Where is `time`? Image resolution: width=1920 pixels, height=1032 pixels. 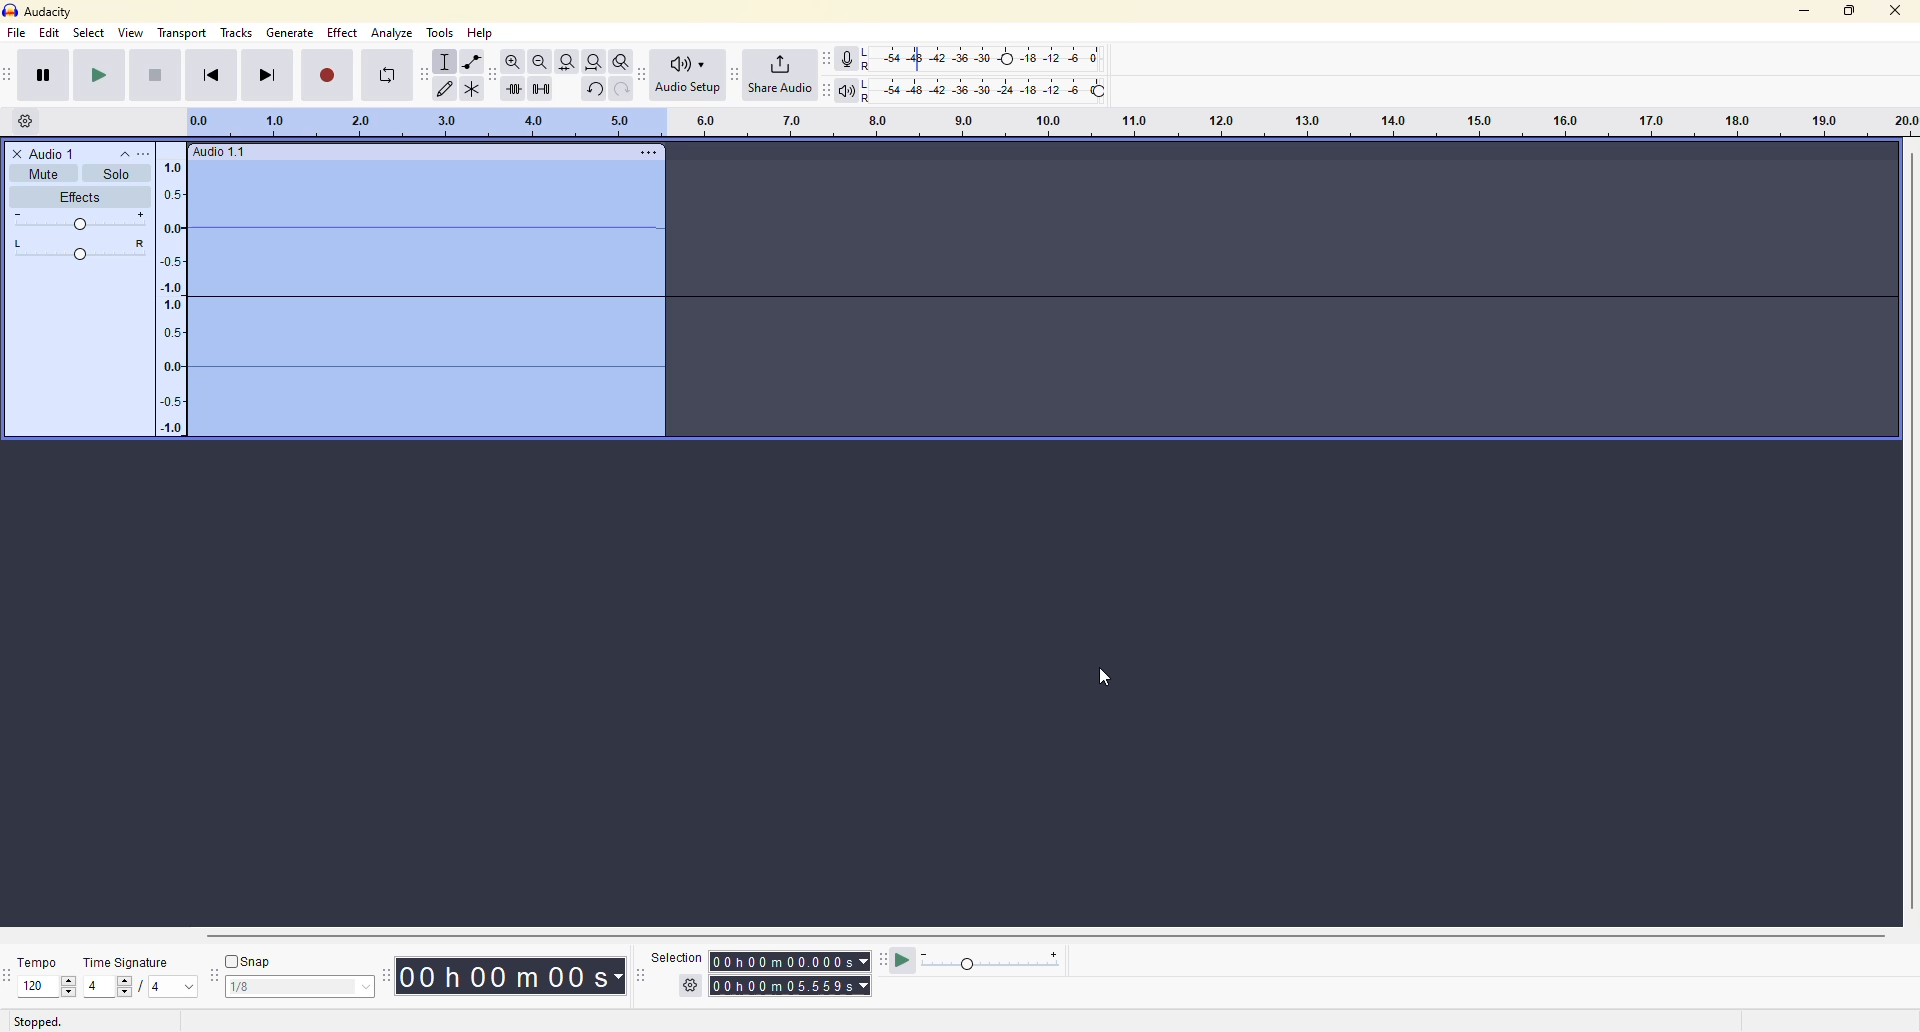
time is located at coordinates (791, 957).